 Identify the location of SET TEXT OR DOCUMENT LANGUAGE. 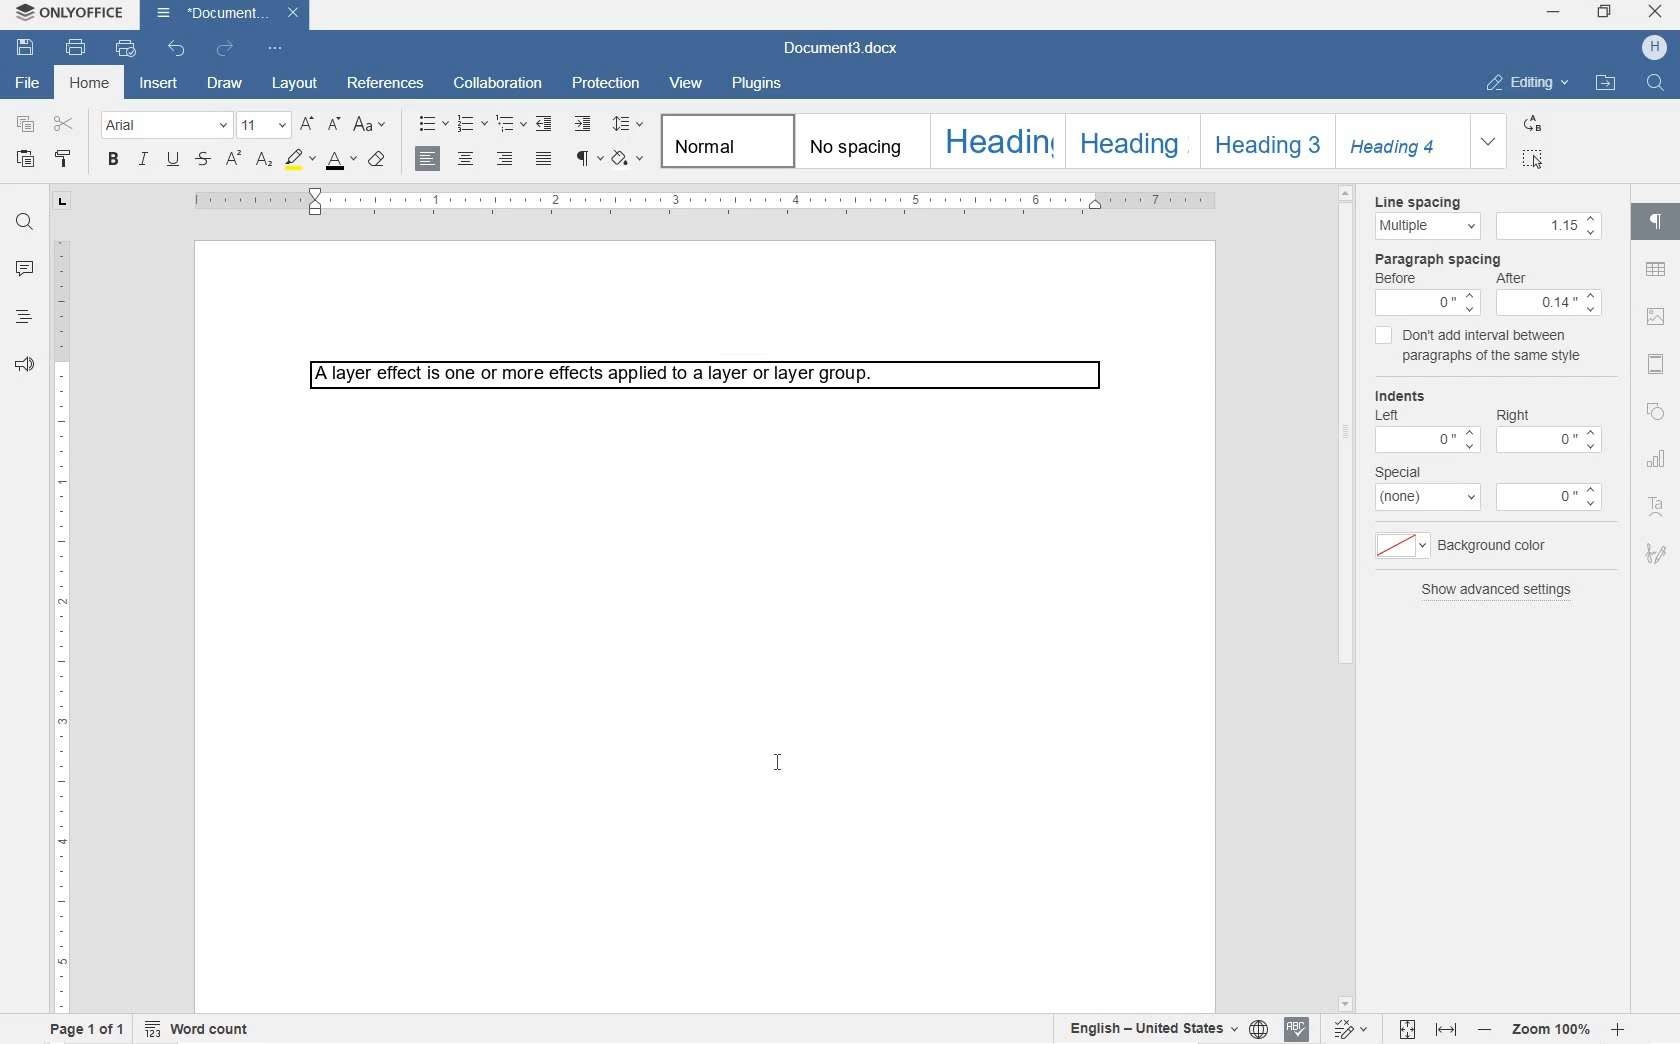
(1166, 1029).